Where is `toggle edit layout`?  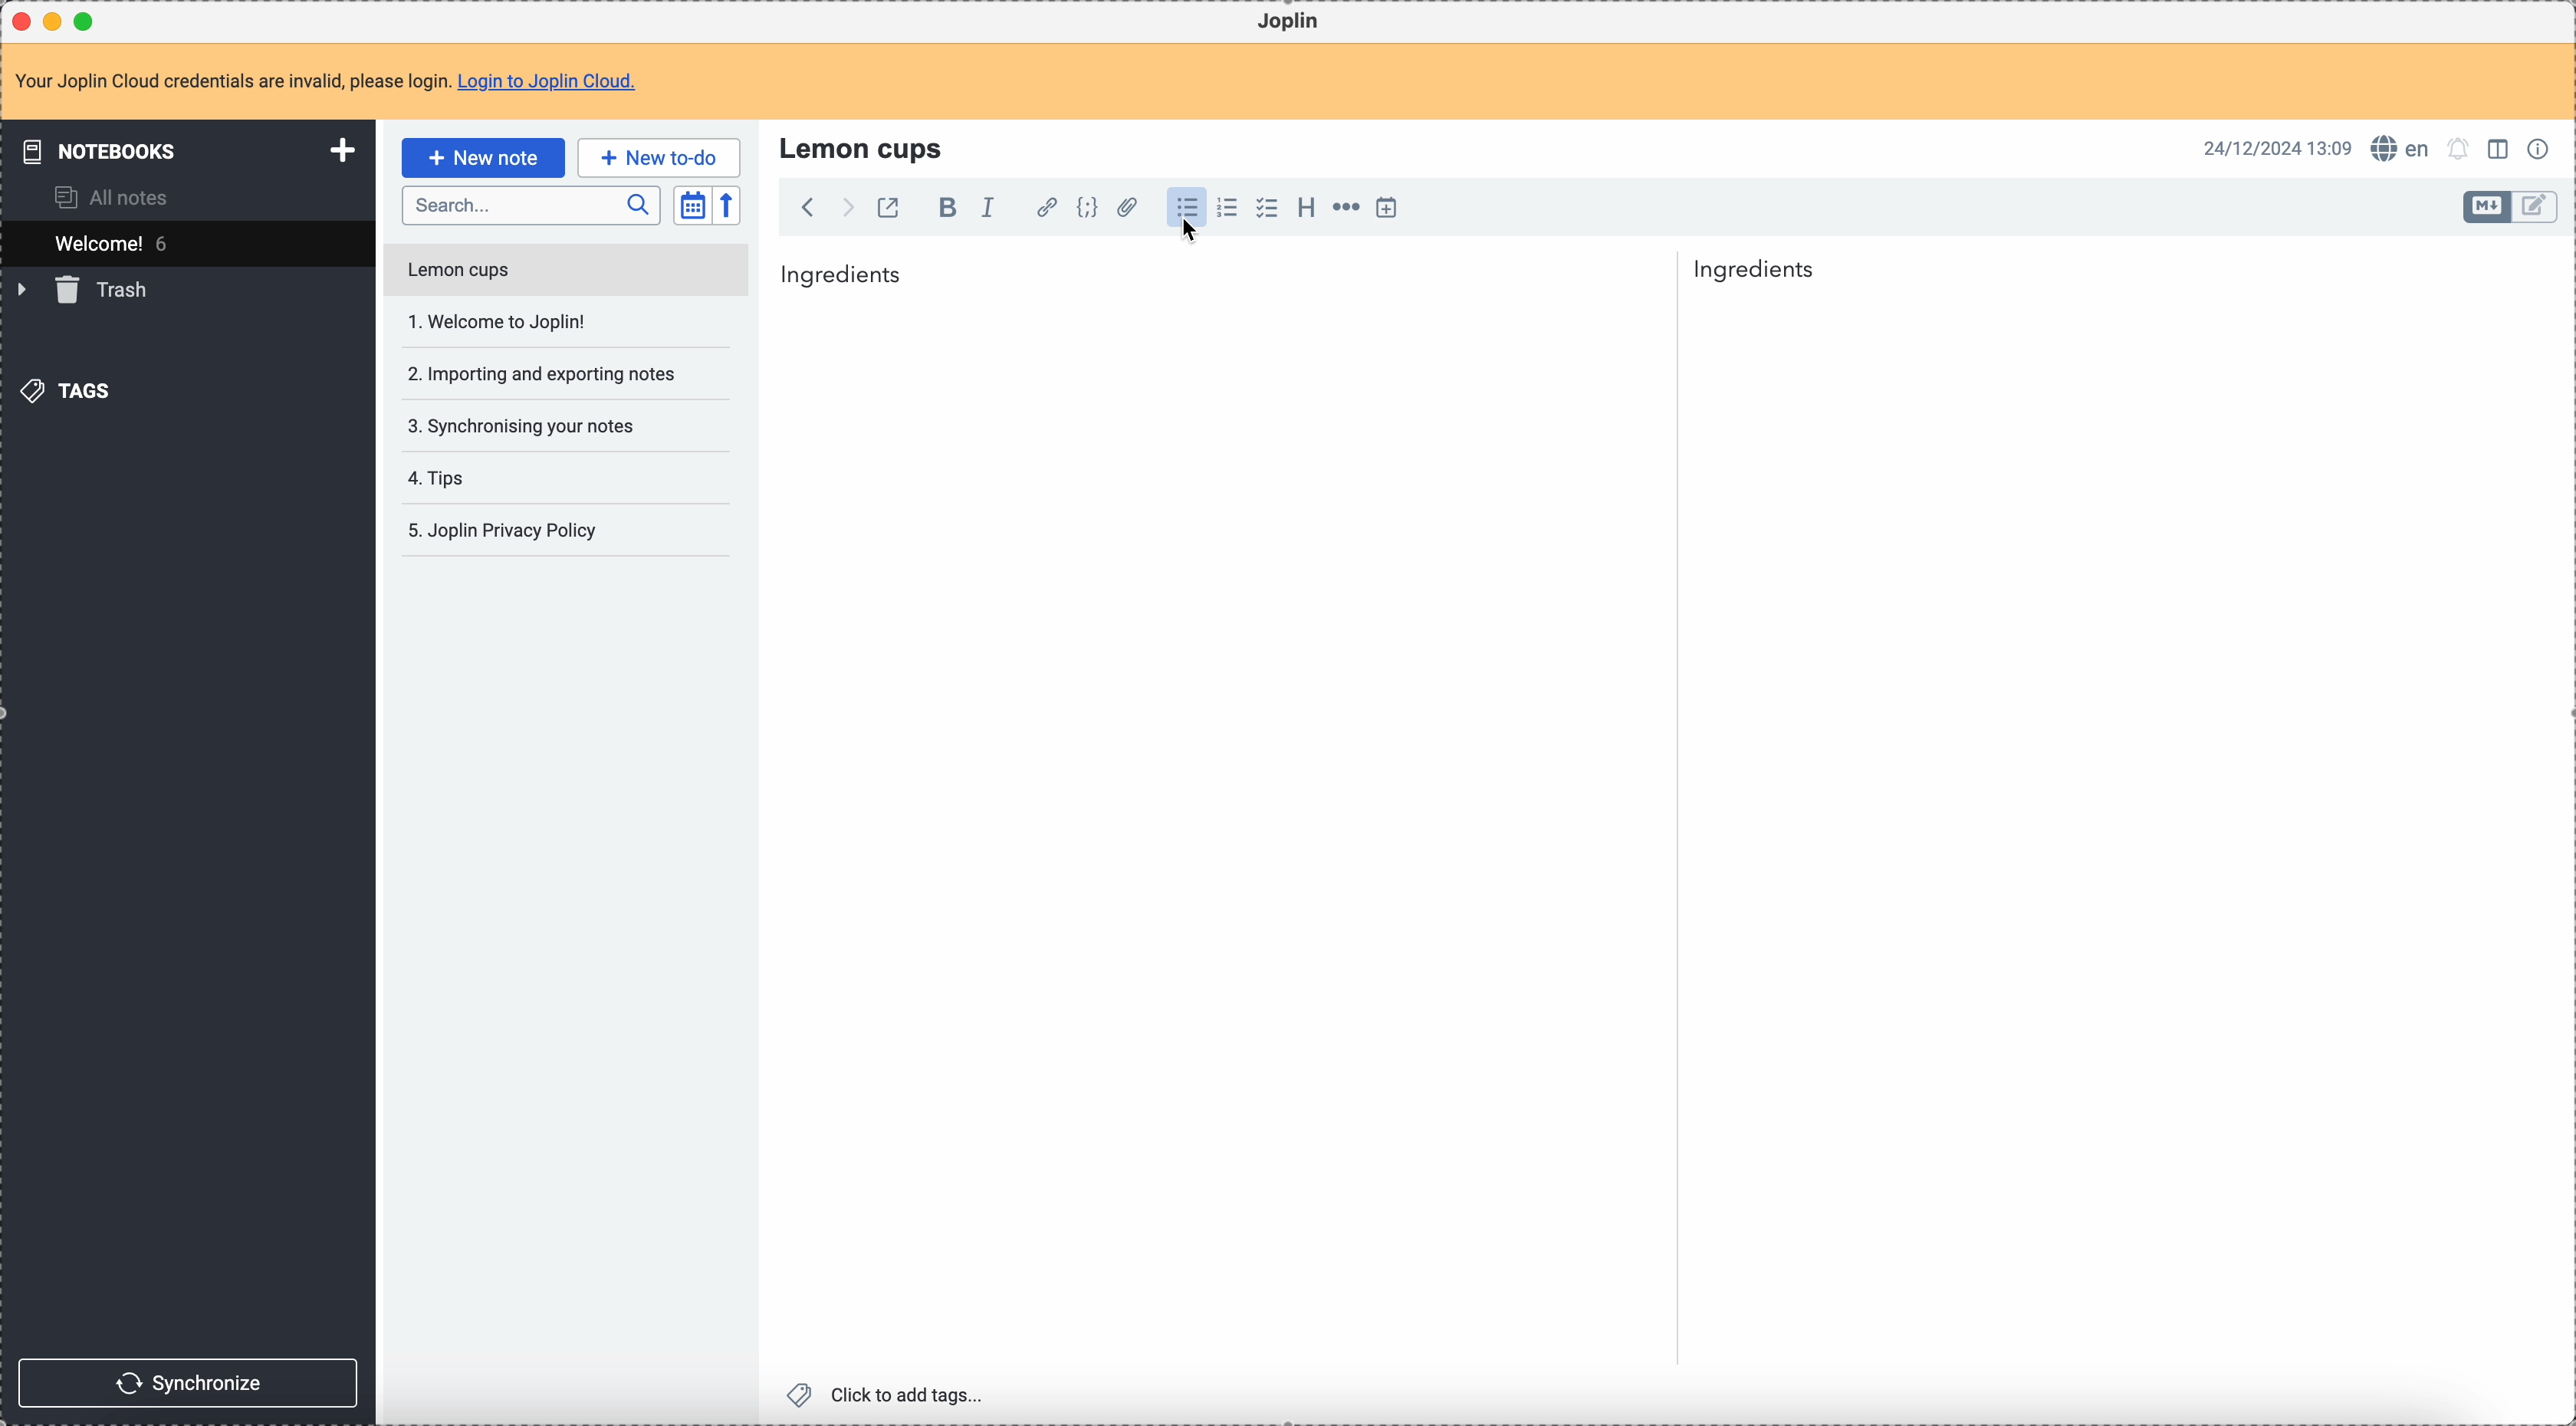 toggle edit layout is located at coordinates (2536, 208).